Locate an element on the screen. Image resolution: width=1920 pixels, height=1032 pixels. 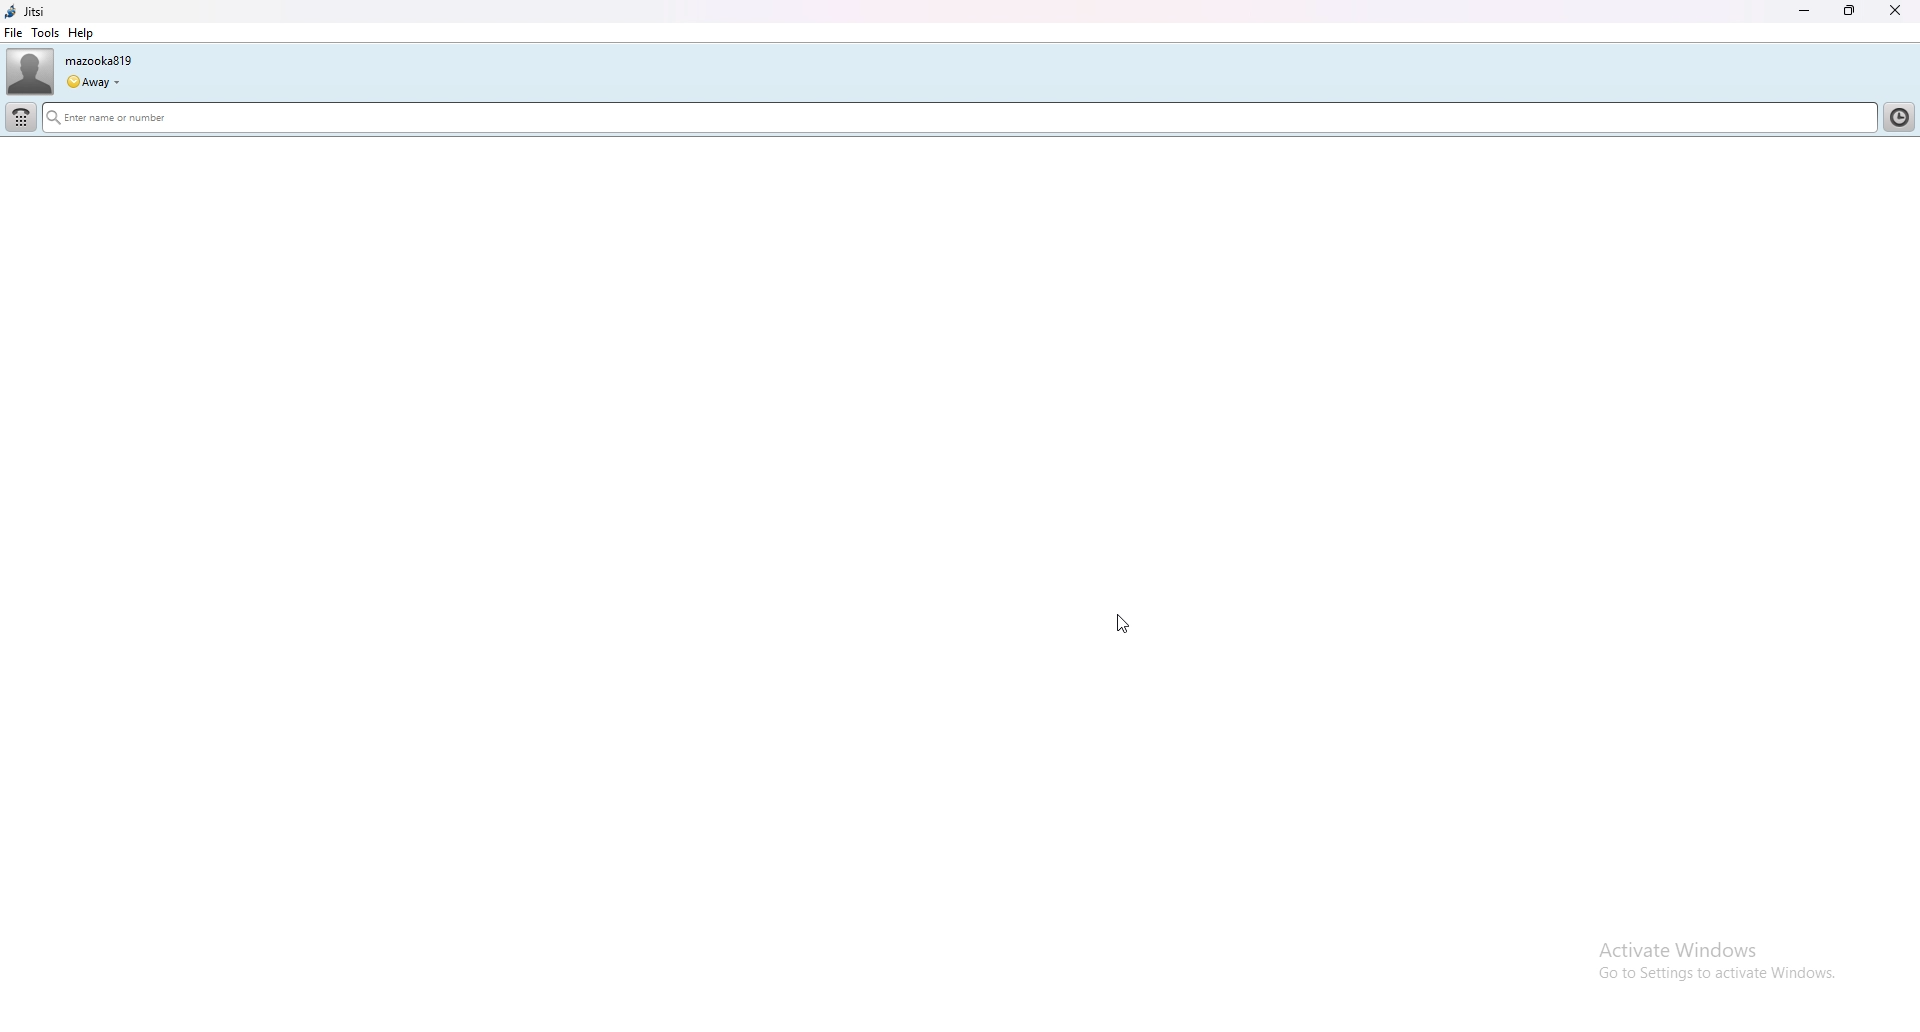
search bar is located at coordinates (795, 120).